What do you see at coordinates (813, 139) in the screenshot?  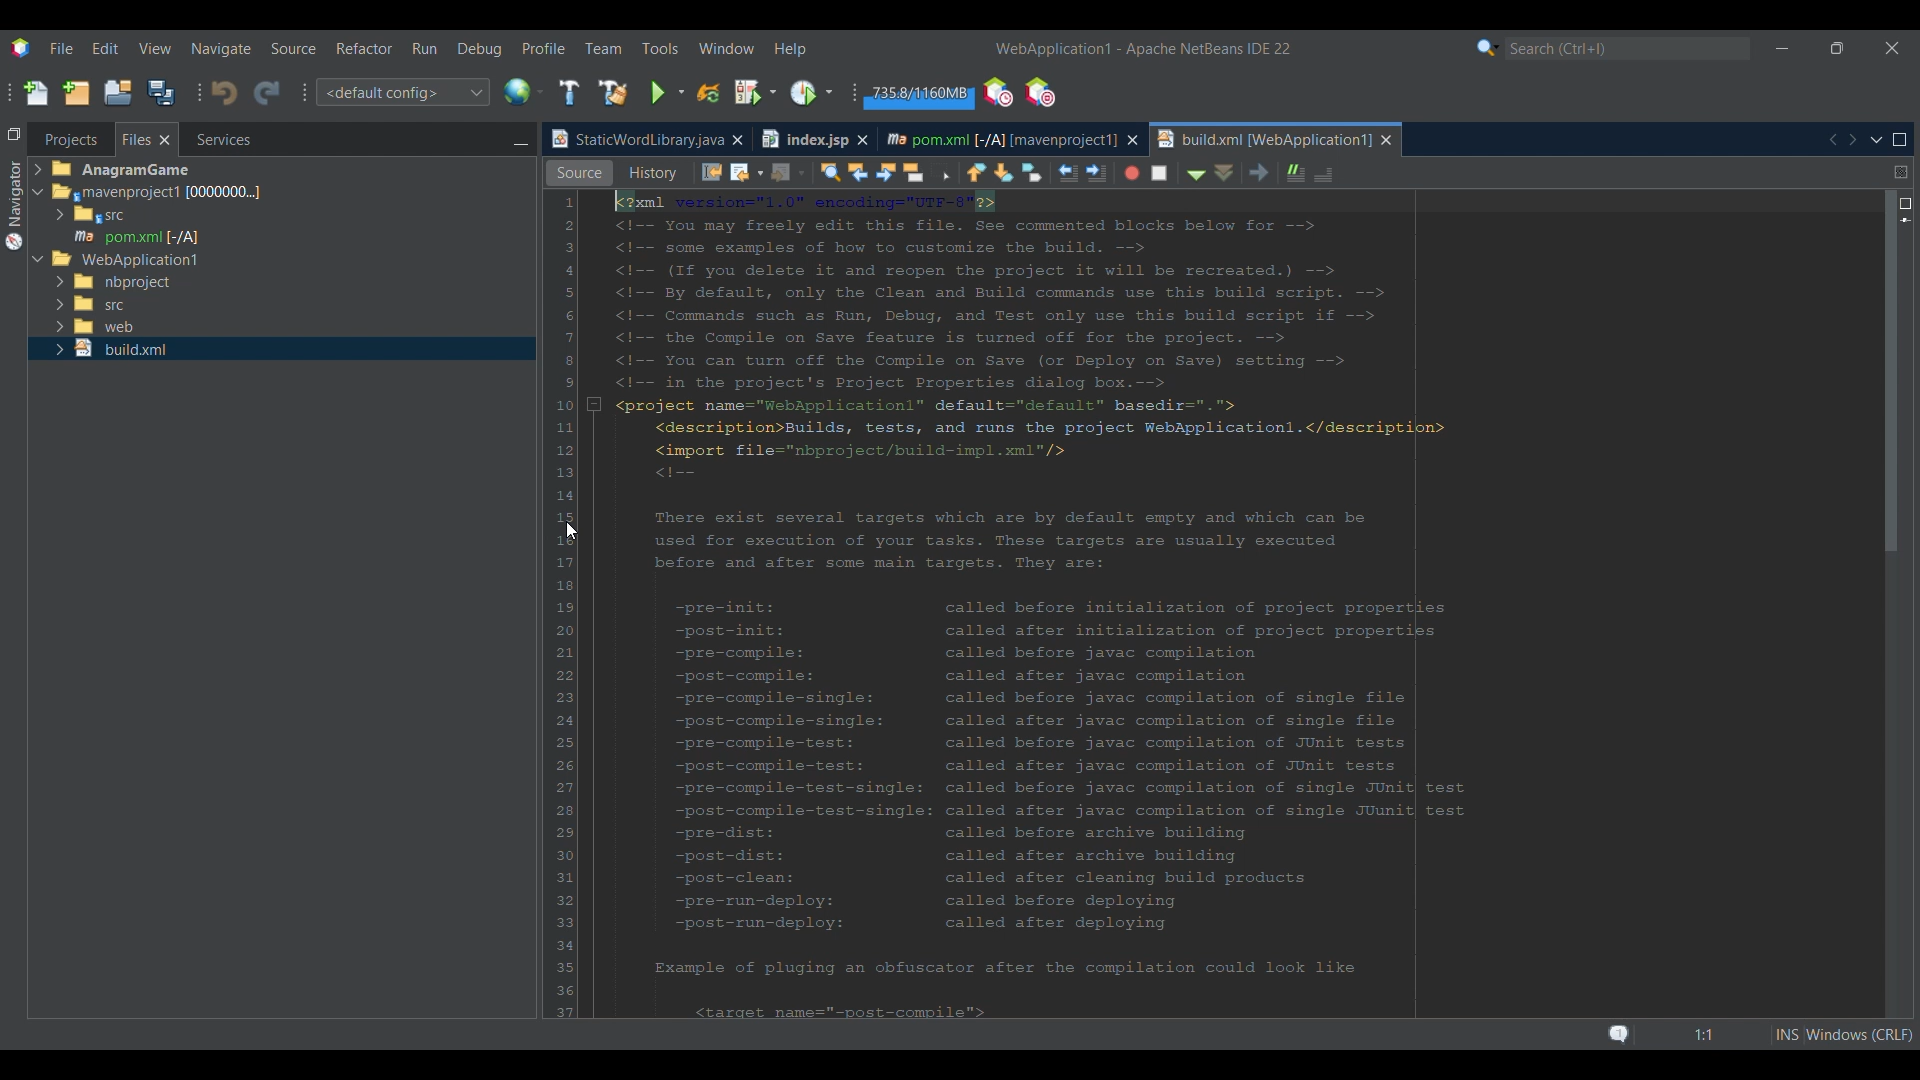 I see `Other tab` at bounding box center [813, 139].